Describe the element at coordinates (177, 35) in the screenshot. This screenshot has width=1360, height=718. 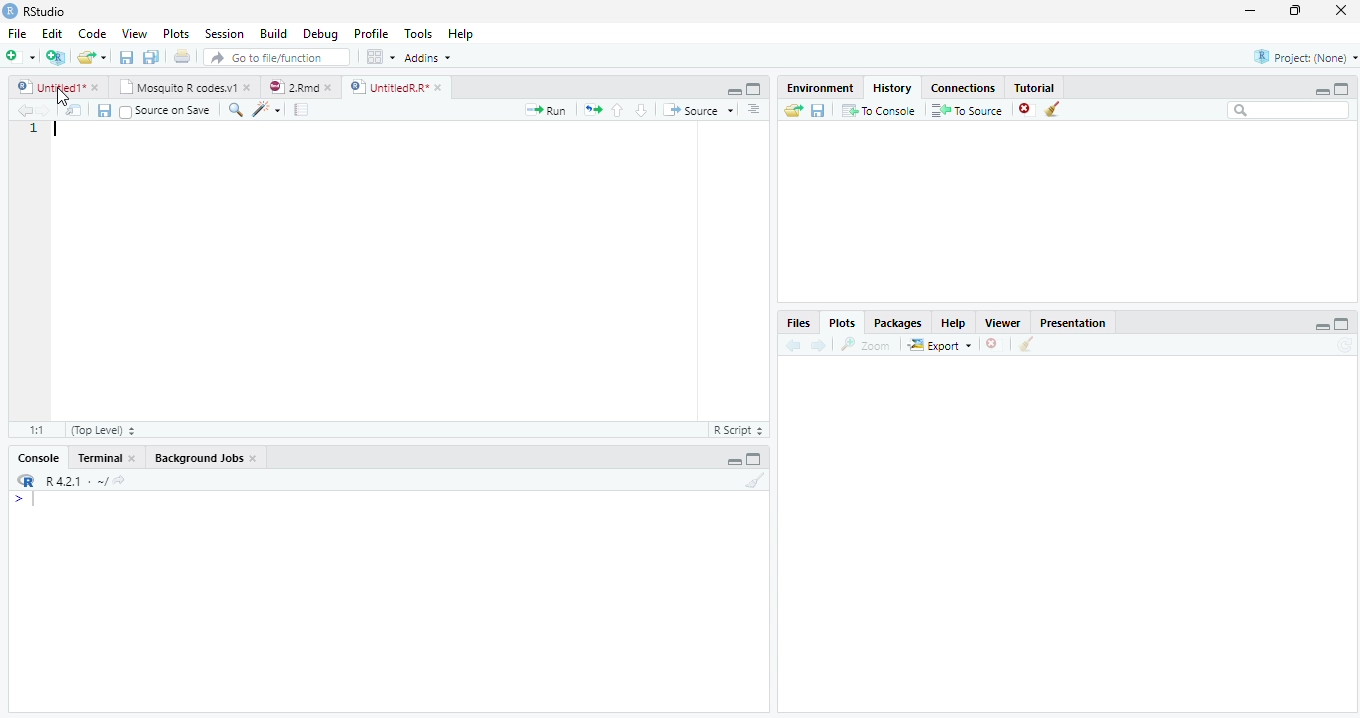
I see `Plots` at that location.